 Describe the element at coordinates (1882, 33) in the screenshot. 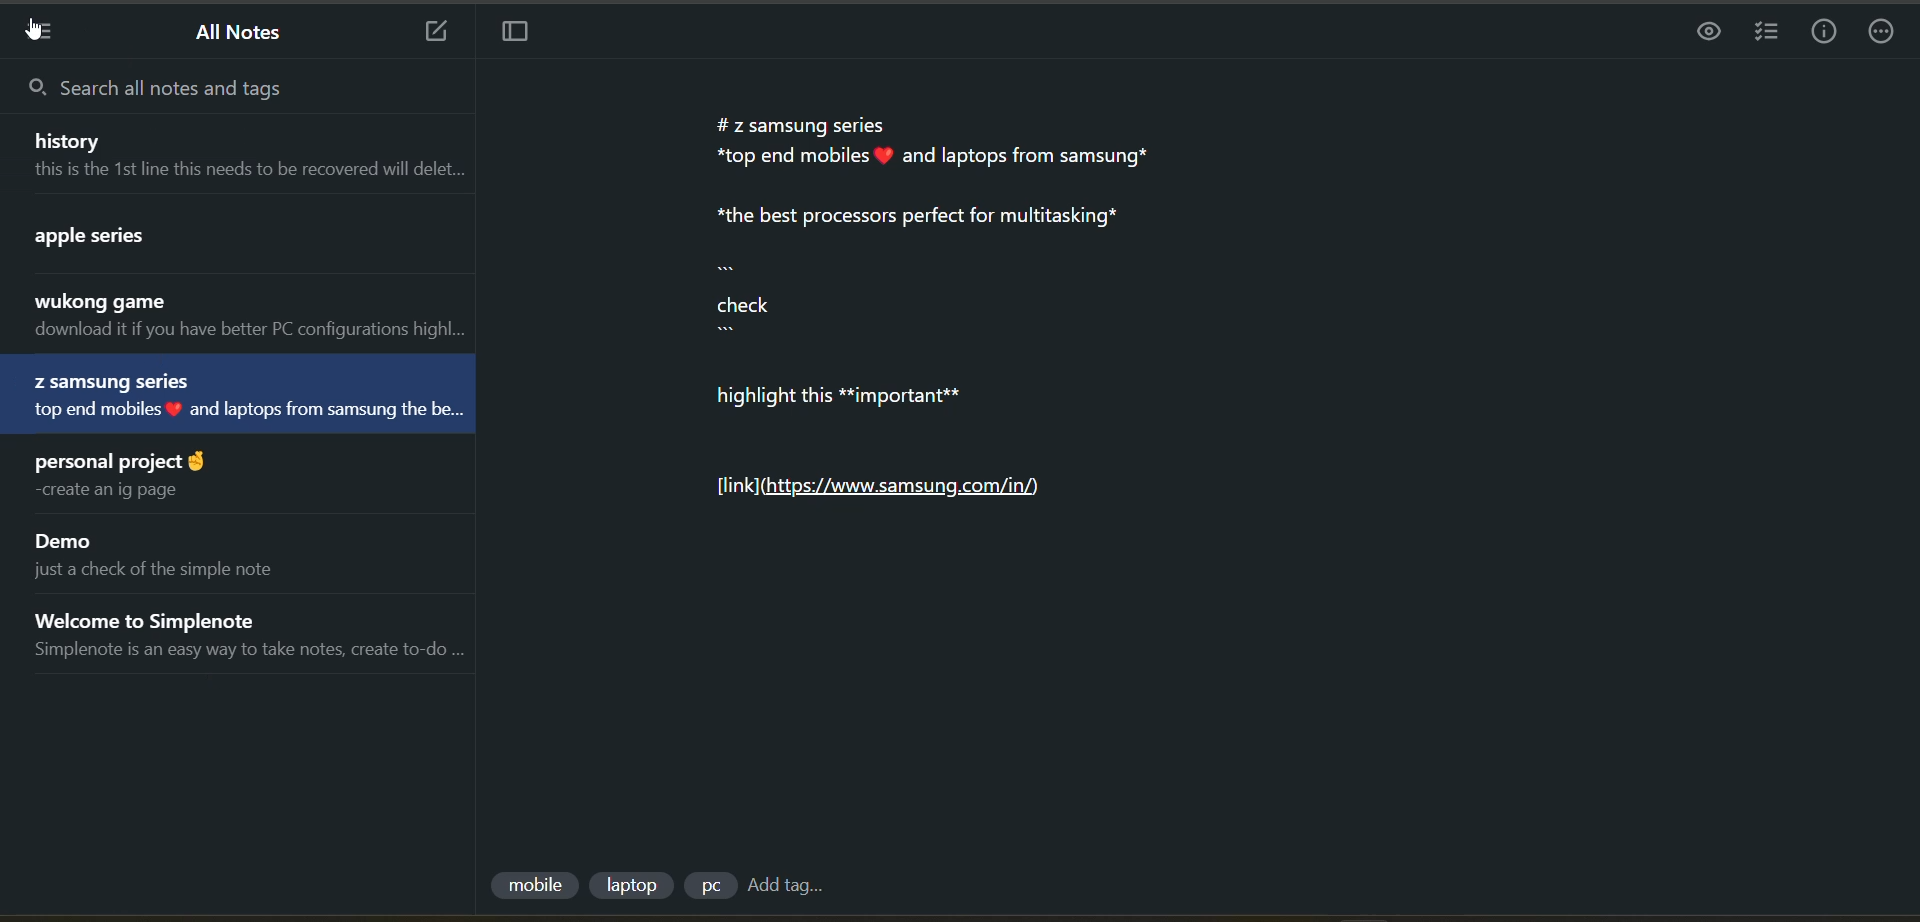

I see `actions` at that location.